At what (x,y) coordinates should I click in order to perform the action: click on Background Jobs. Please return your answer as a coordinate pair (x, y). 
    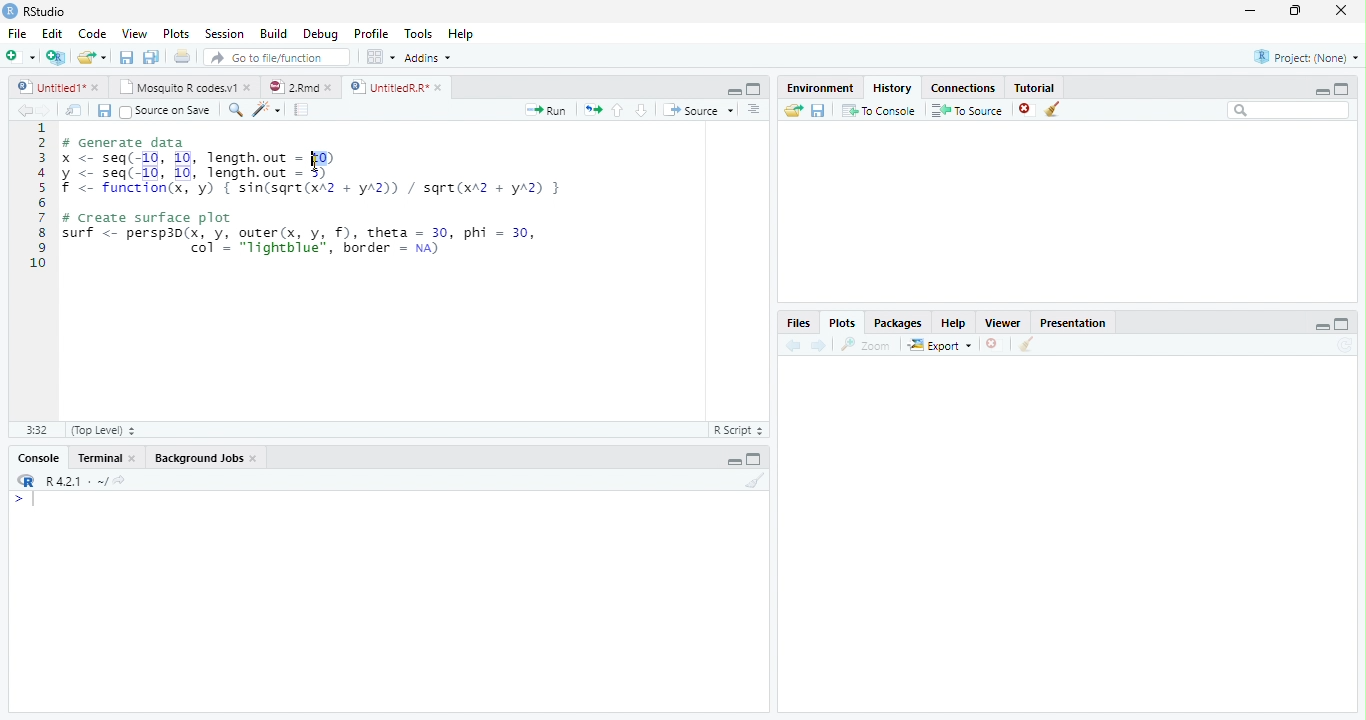
    Looking at the image, I should click on (199, 458).